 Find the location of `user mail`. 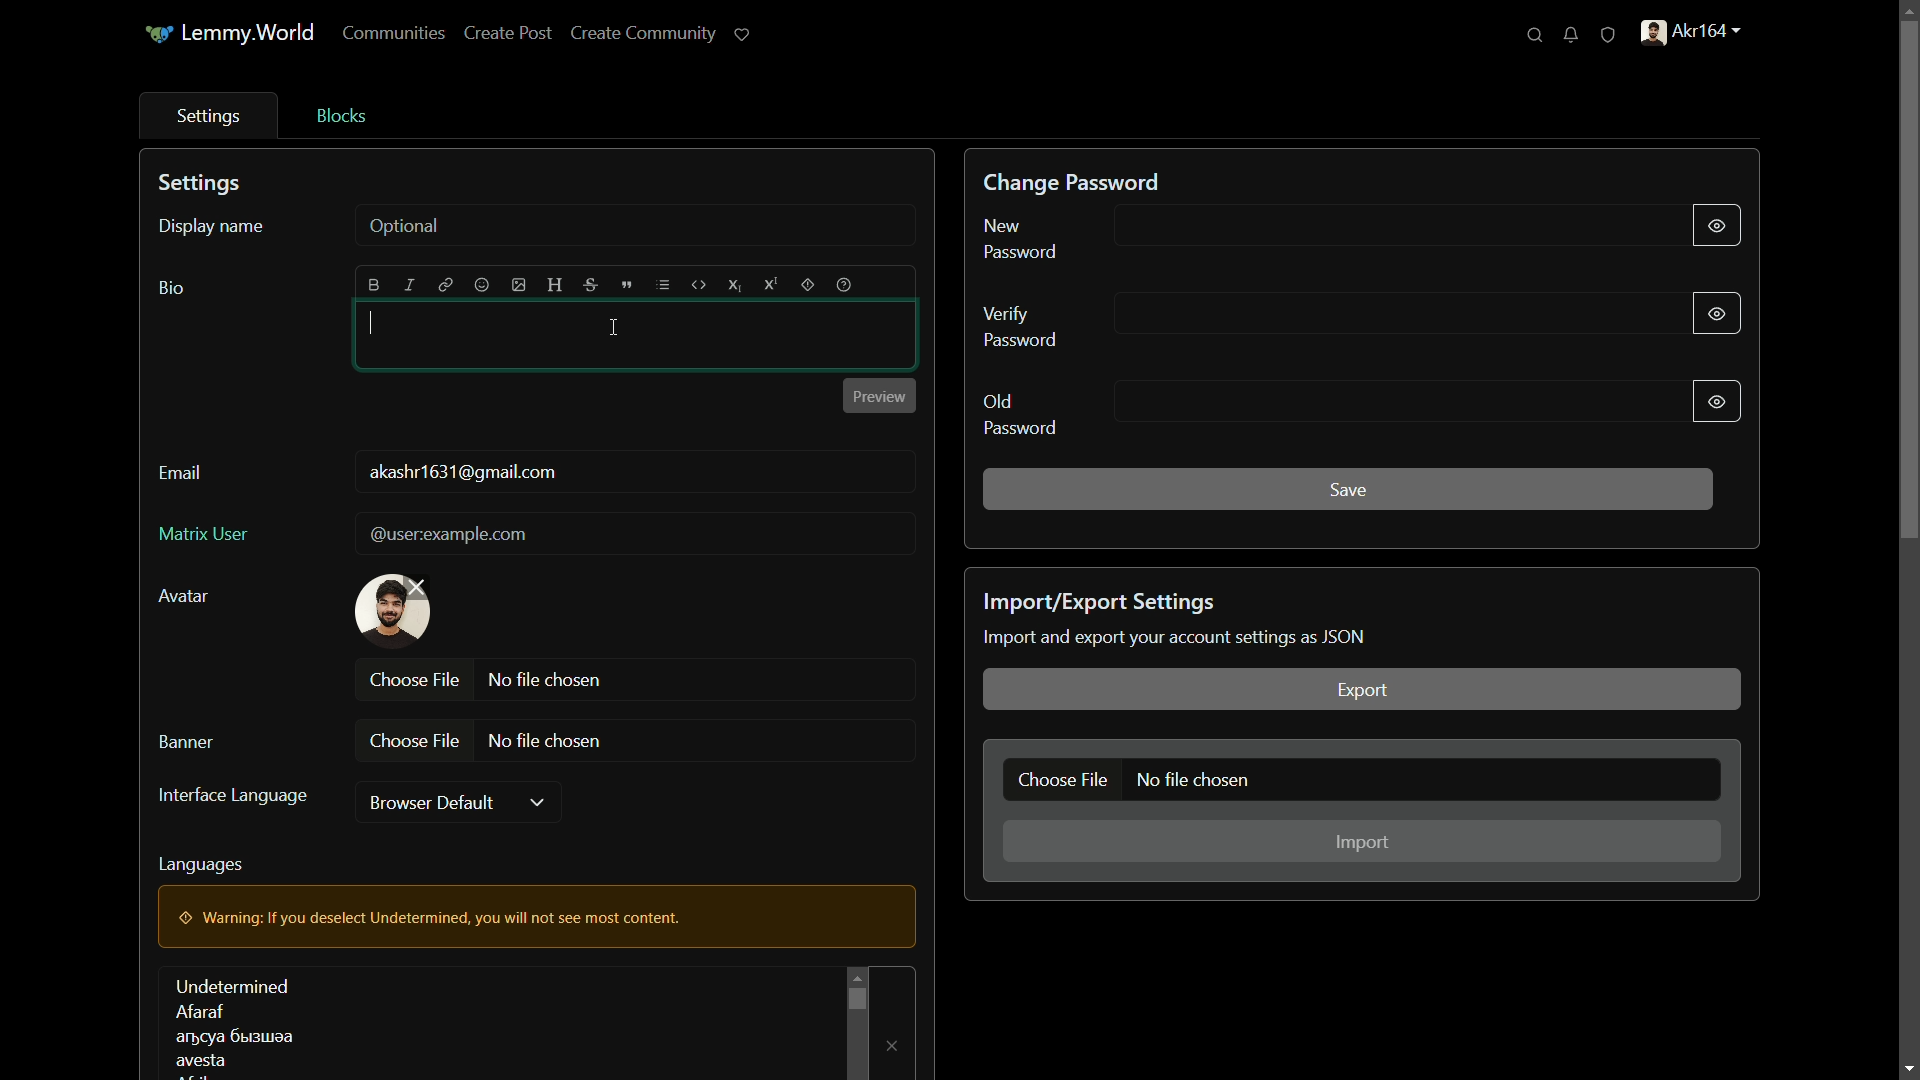

user mail is located at coordinates (463, 474).